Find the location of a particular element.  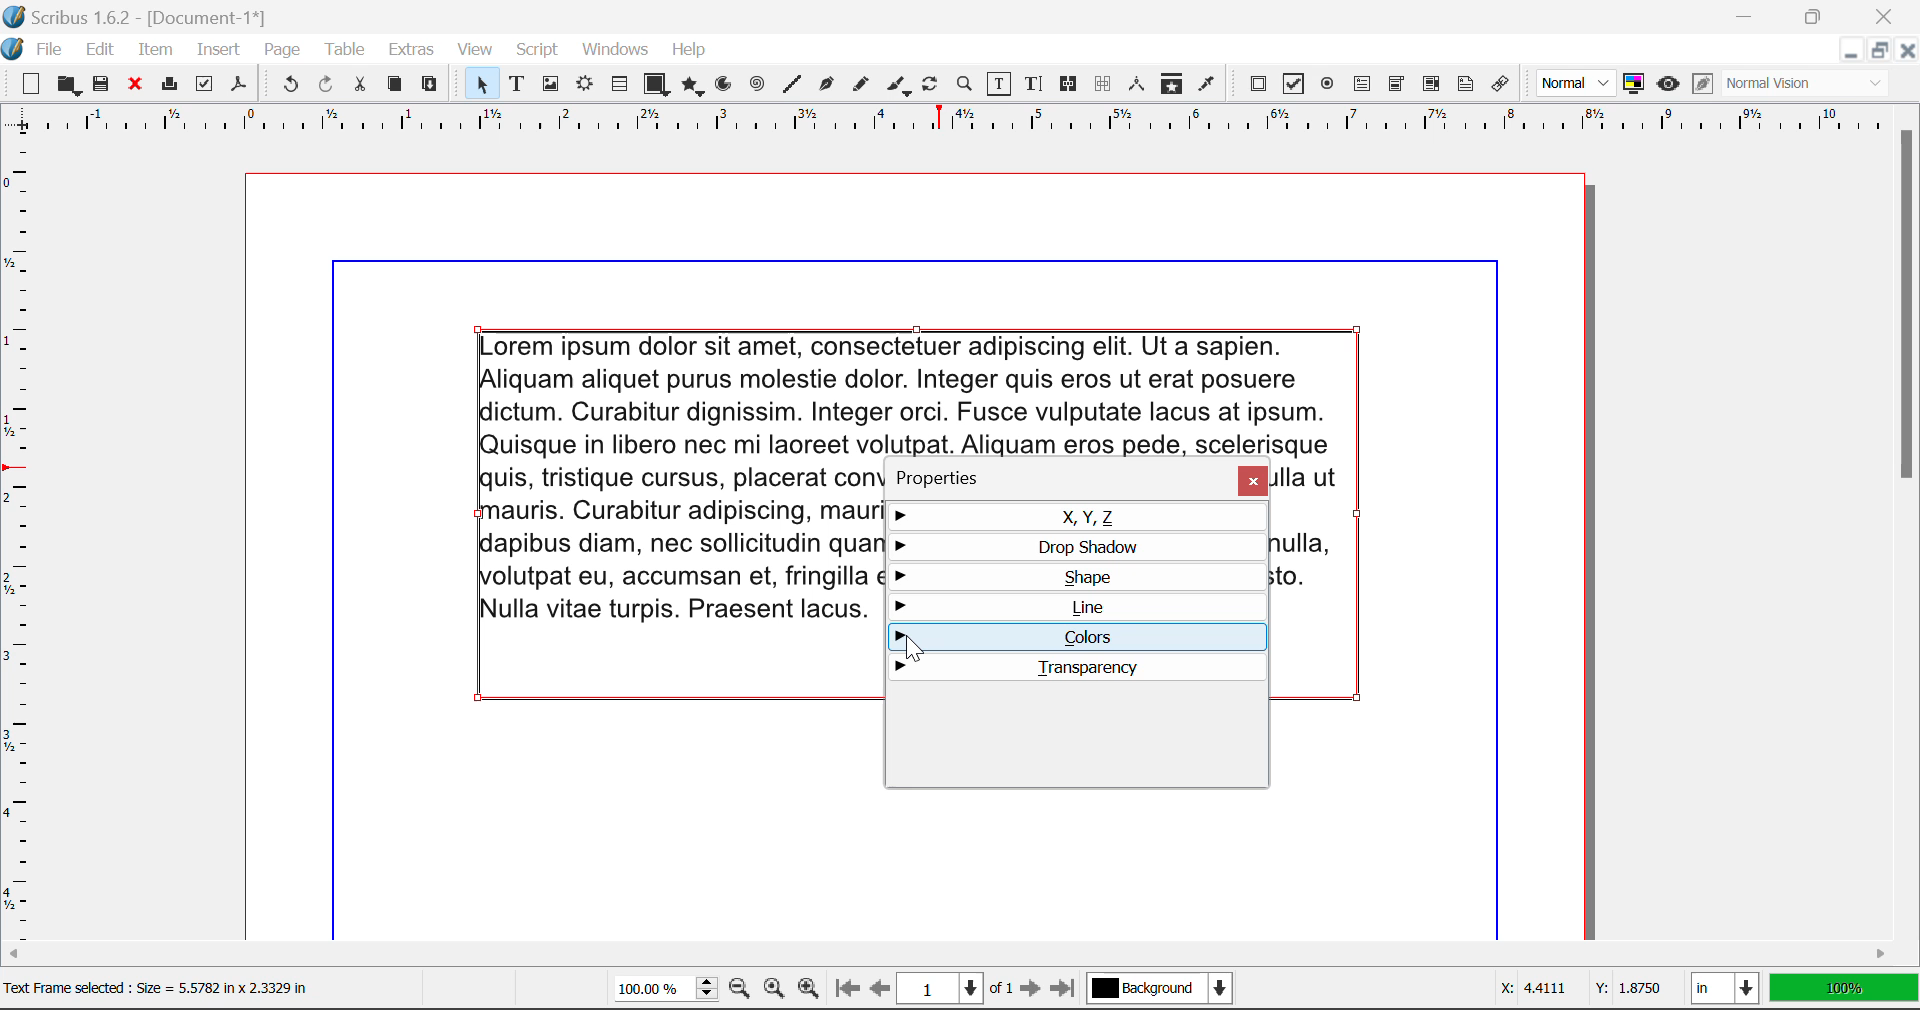

X, Y, Z is located at coordinates (1072, 517).